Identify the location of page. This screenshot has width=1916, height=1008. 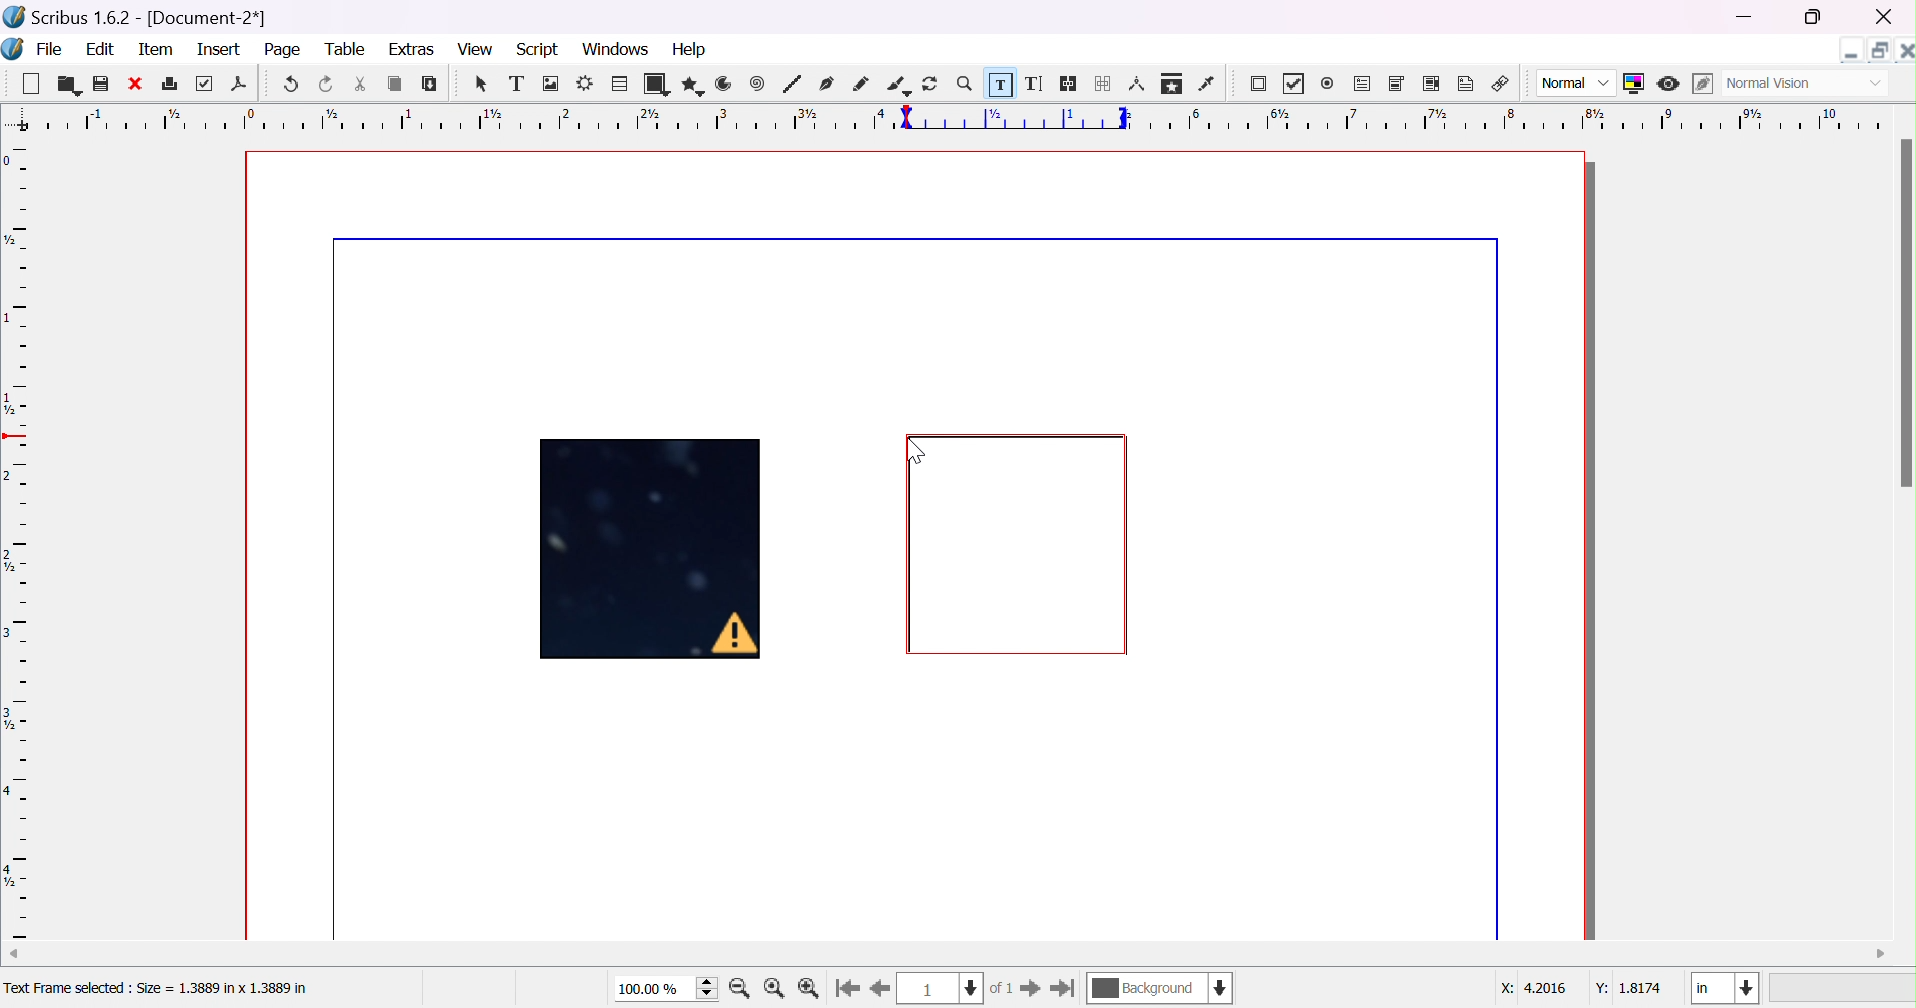
(287, 51).